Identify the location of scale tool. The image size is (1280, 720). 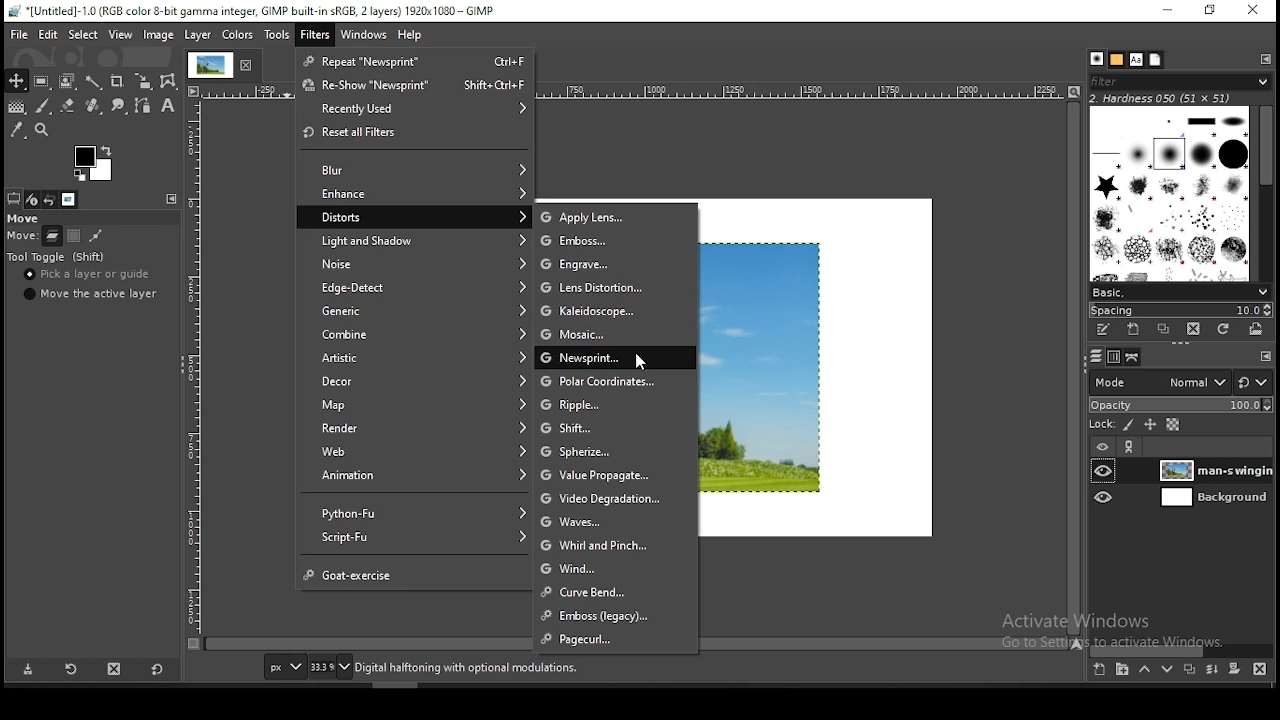
(144, 82).